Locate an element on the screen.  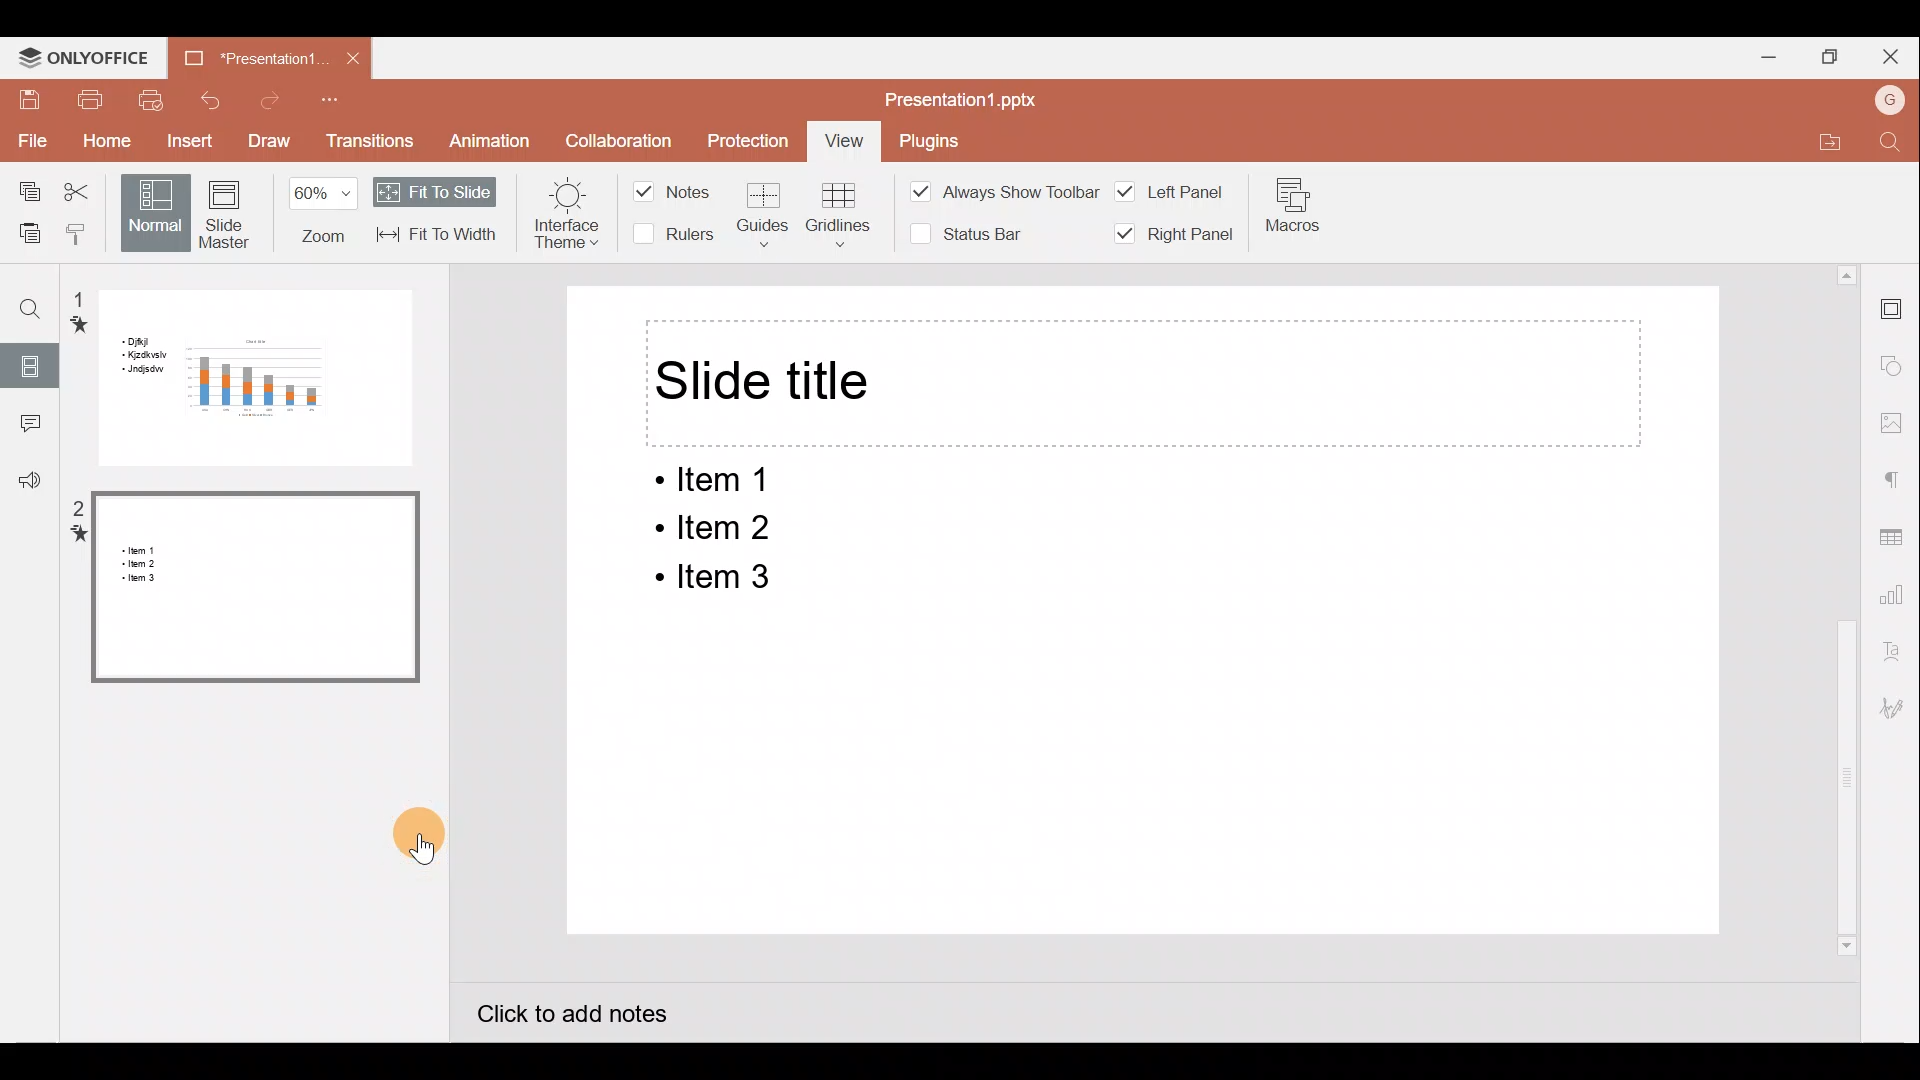
Table settings is located at coordinates (1897, 537).